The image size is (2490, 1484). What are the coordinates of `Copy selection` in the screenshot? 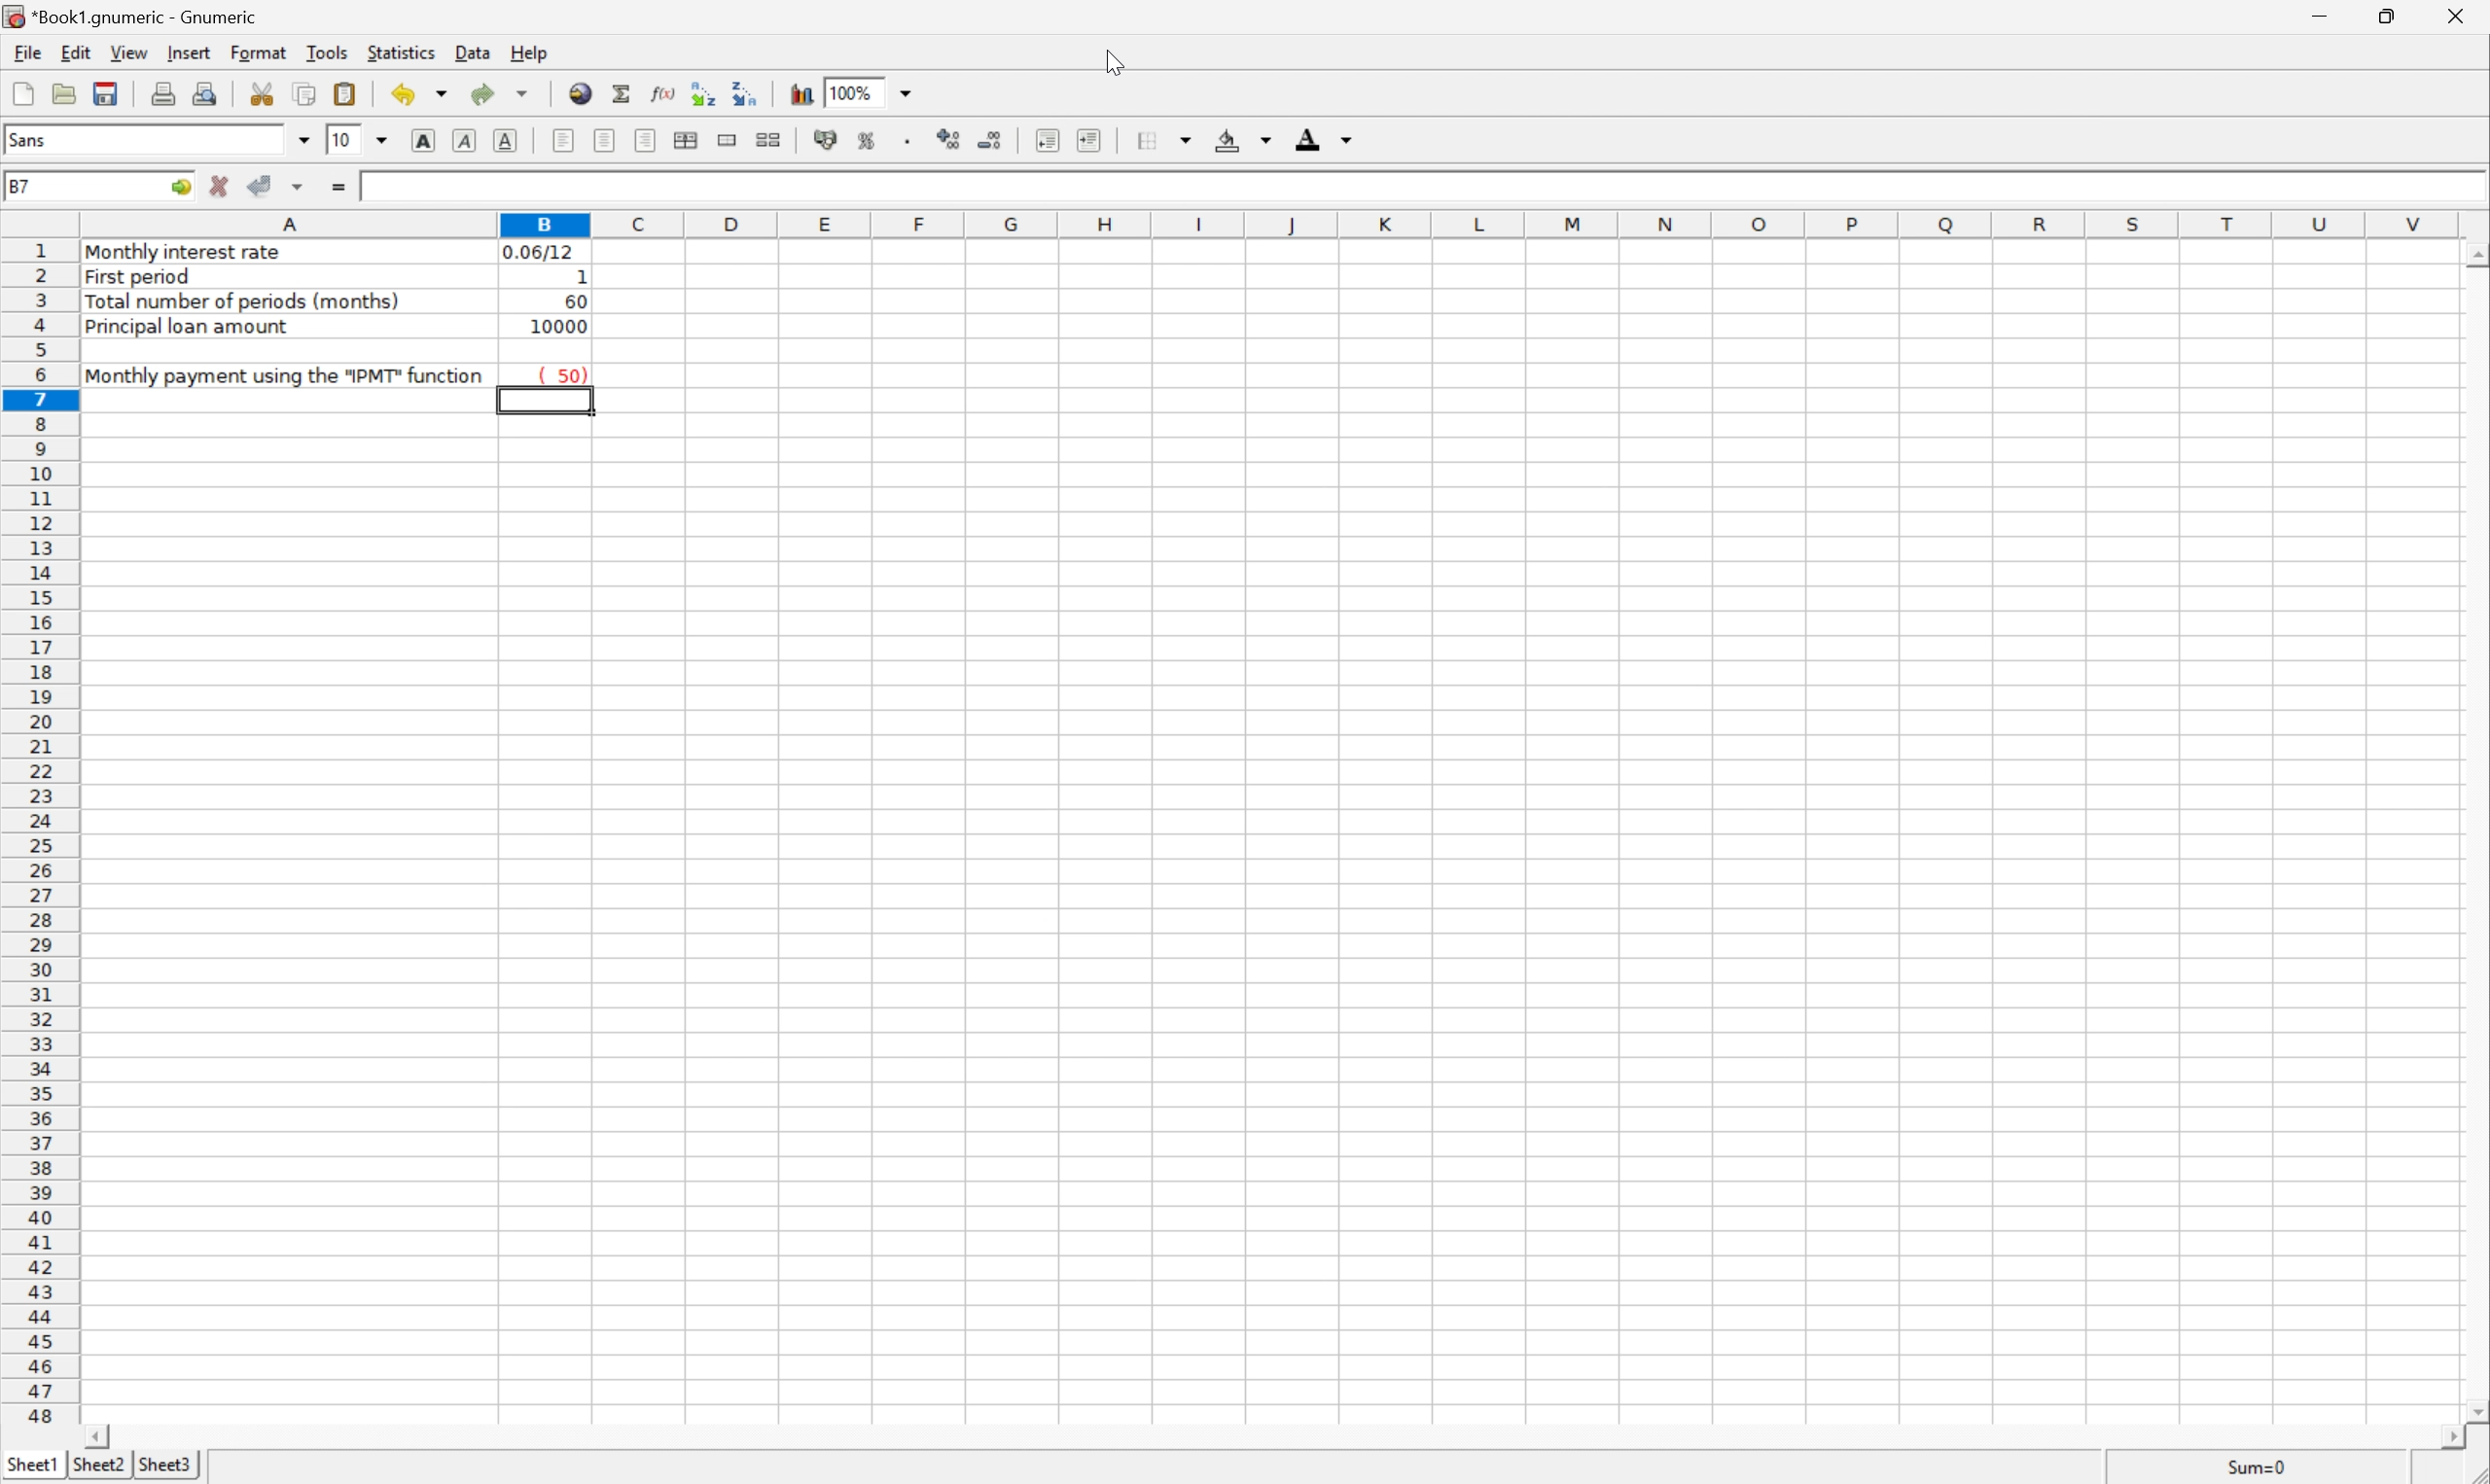 It's located at (308, 95).